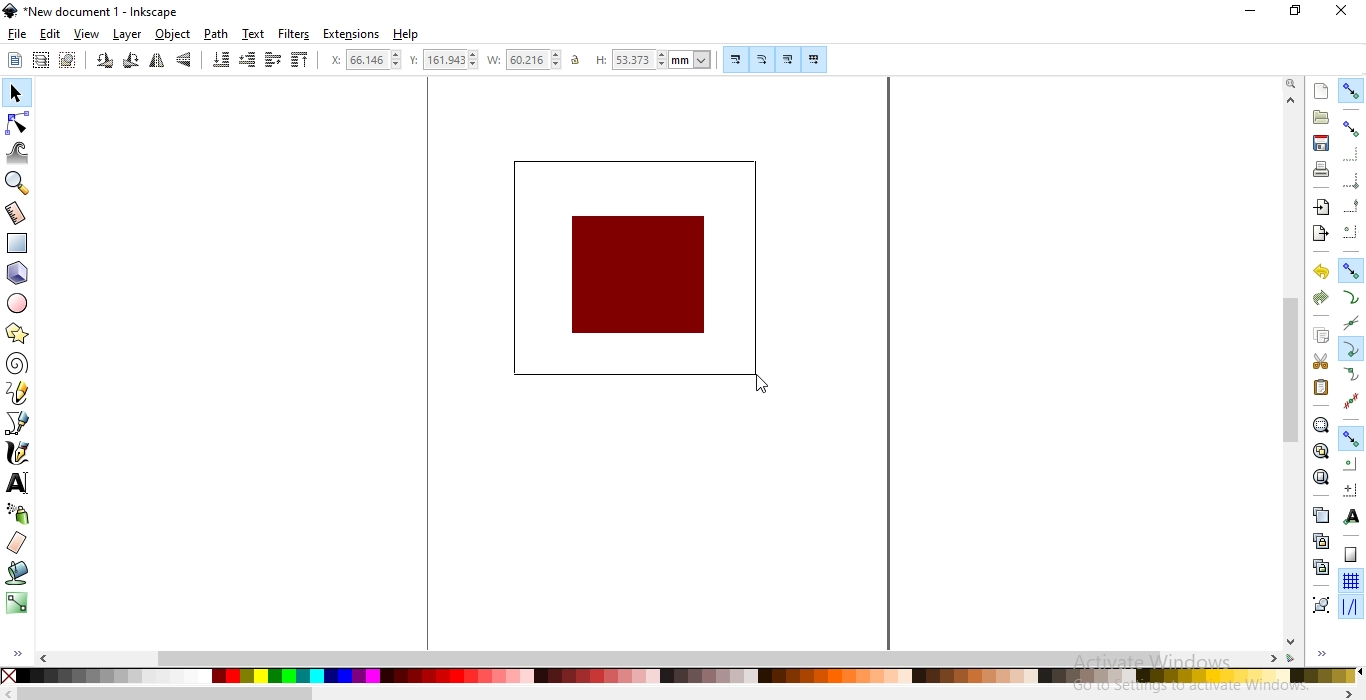  What do you see at coordinates (295, 34) in the screenshot?
I see `filters` at bounding box center [295, 34].